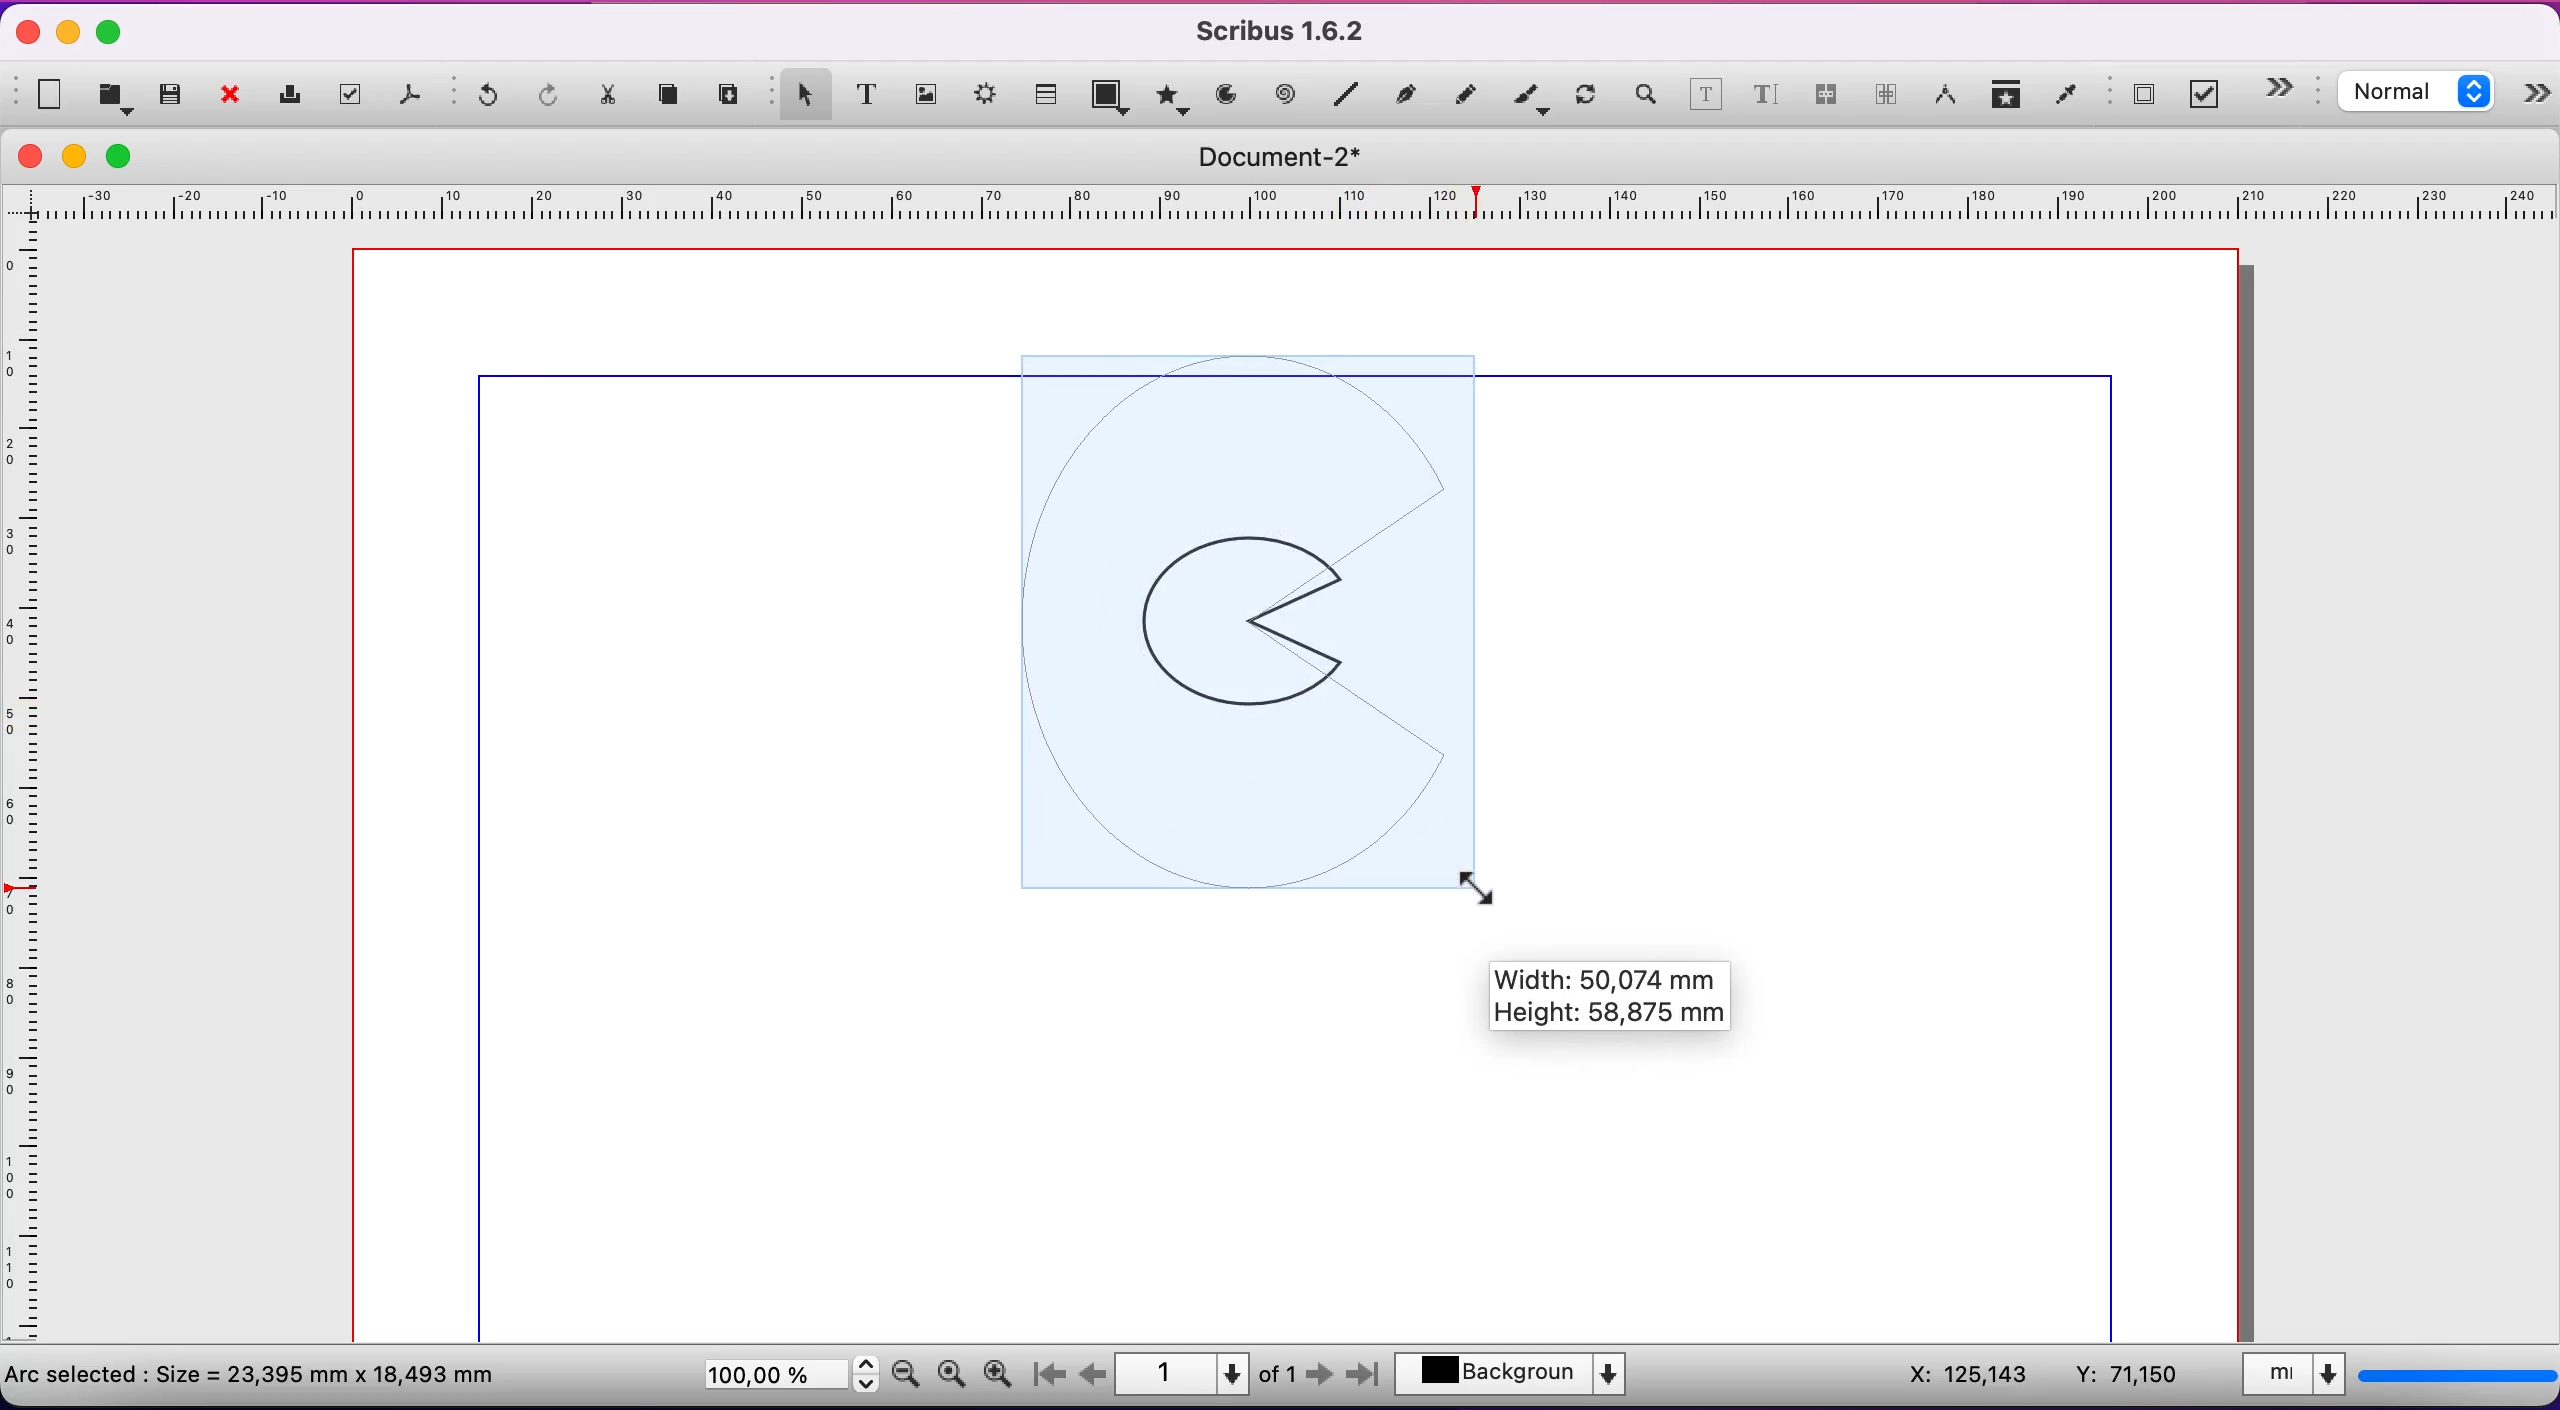 The height and width of the screenshot is (1410, 2560). What do you see at coordinates (1586, 98) in the screenshot?
I see `rotate an item` at bounding box center [1586, 98].